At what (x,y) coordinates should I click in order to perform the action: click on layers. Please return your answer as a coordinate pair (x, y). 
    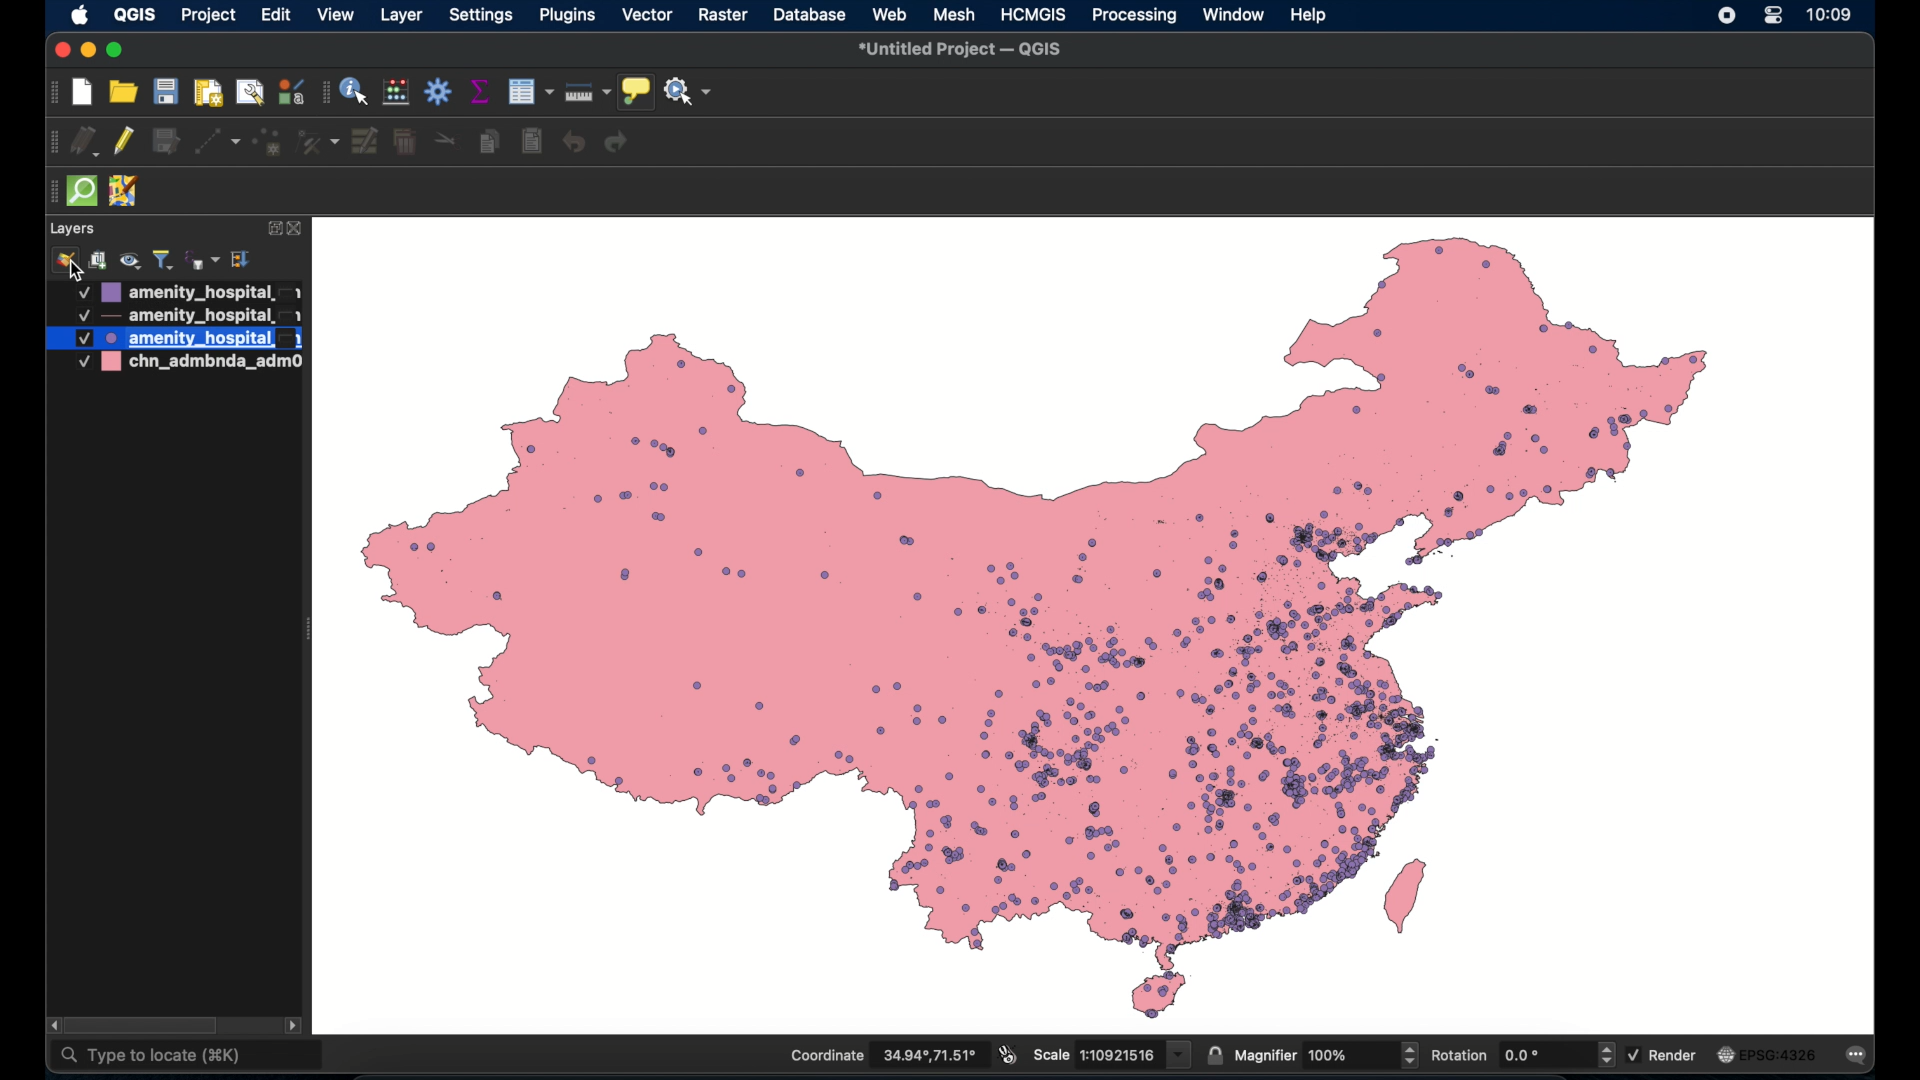
    Looking at the image, I should click on (74, 228).